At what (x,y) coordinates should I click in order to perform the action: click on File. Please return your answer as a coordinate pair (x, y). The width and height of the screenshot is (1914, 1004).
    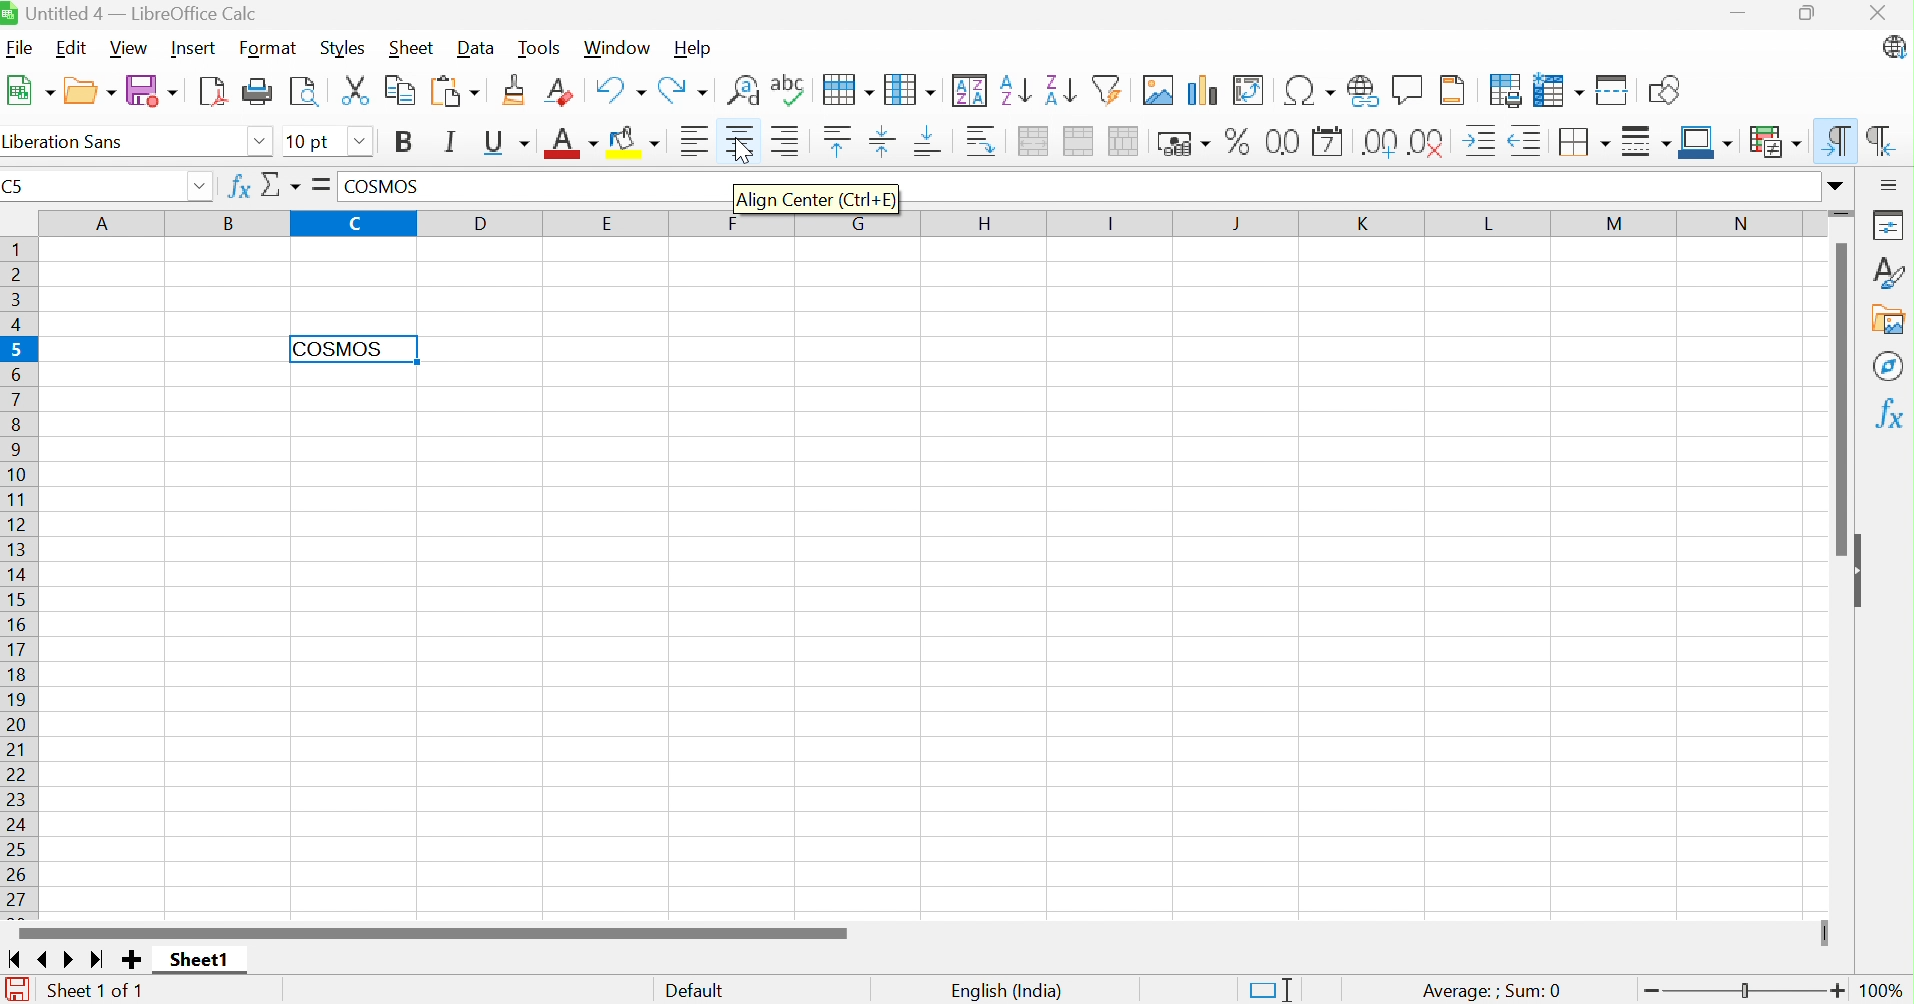
    Looking at the image, I should click on (25, 48).